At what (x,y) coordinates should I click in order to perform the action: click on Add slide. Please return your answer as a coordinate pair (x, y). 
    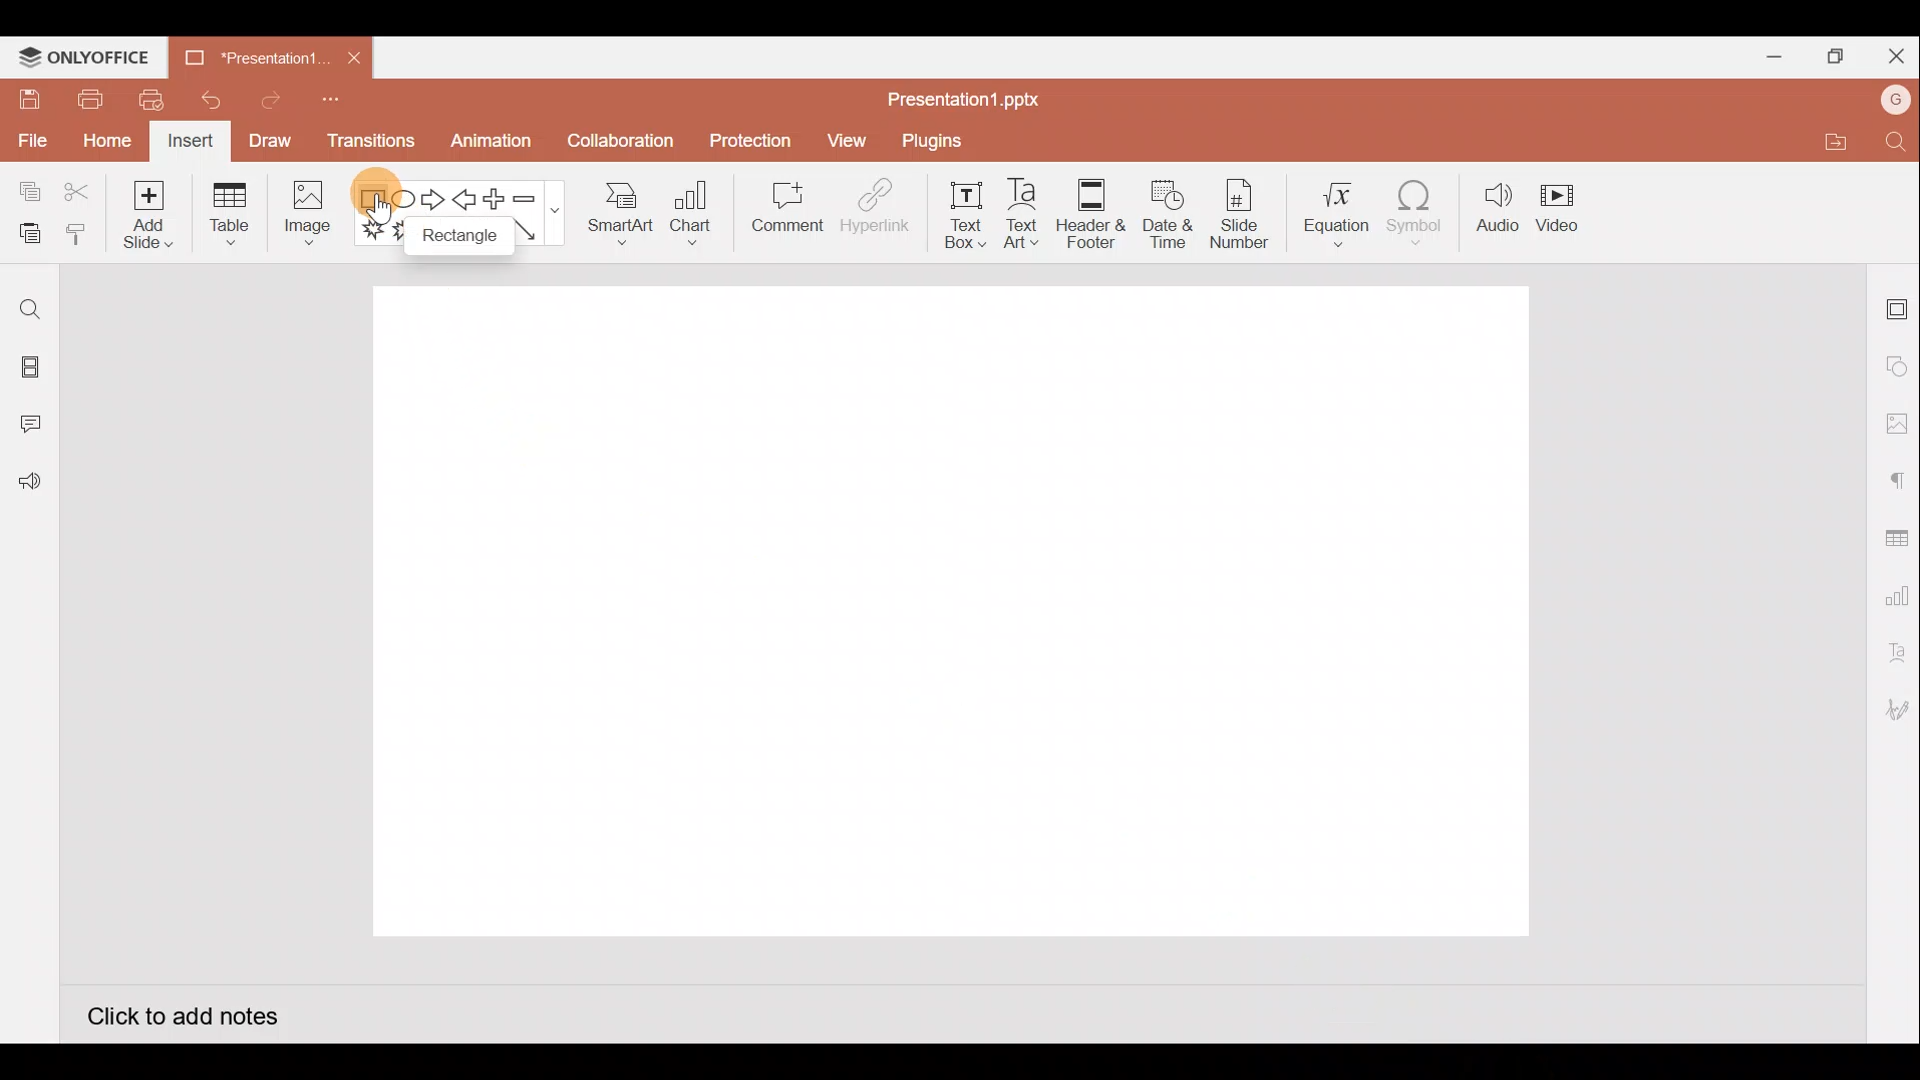
    Looking at the image, I should click on (145, 210).